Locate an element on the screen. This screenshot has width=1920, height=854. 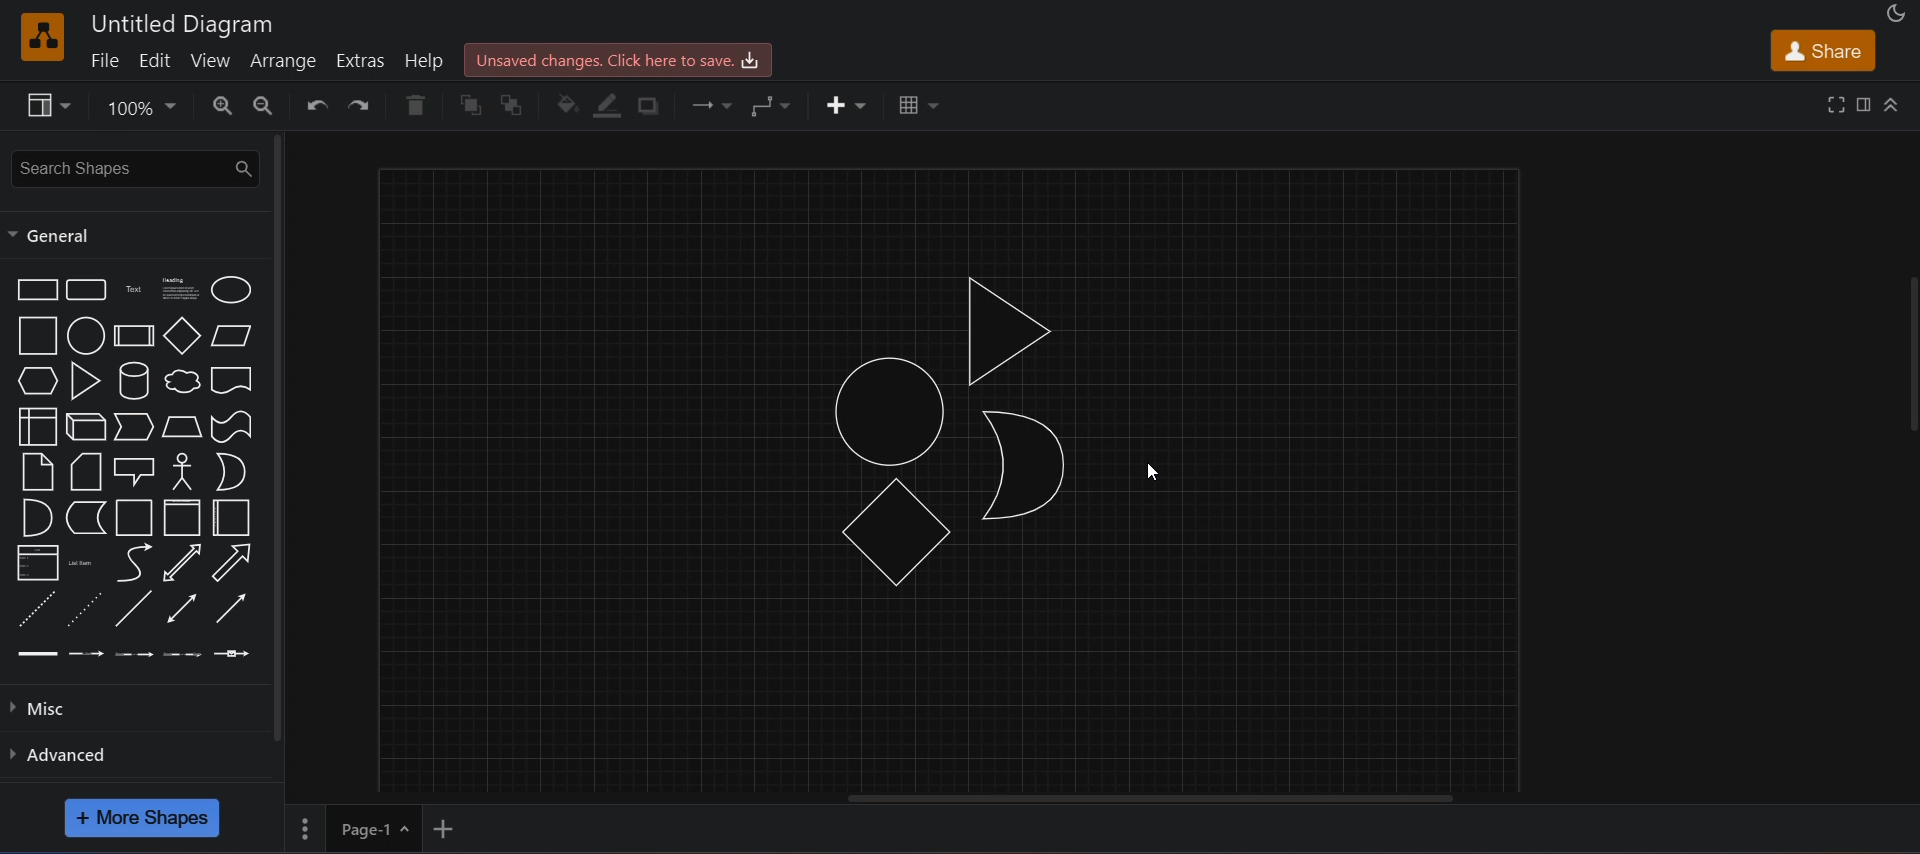
vertical container is located at coordinates (179, 519).